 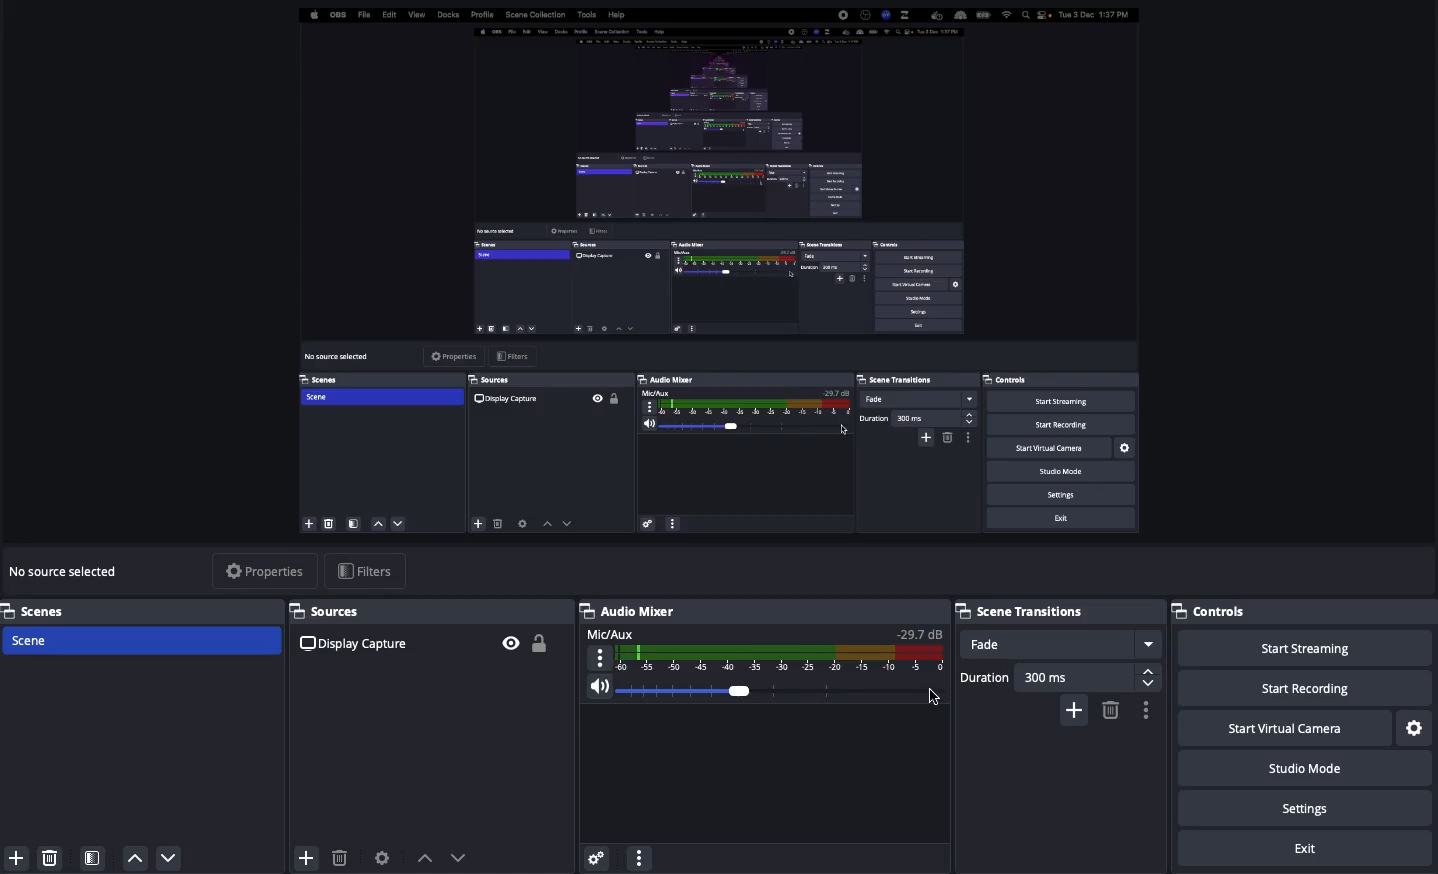 I want to click on Scenes, so click(x=142, y=610).